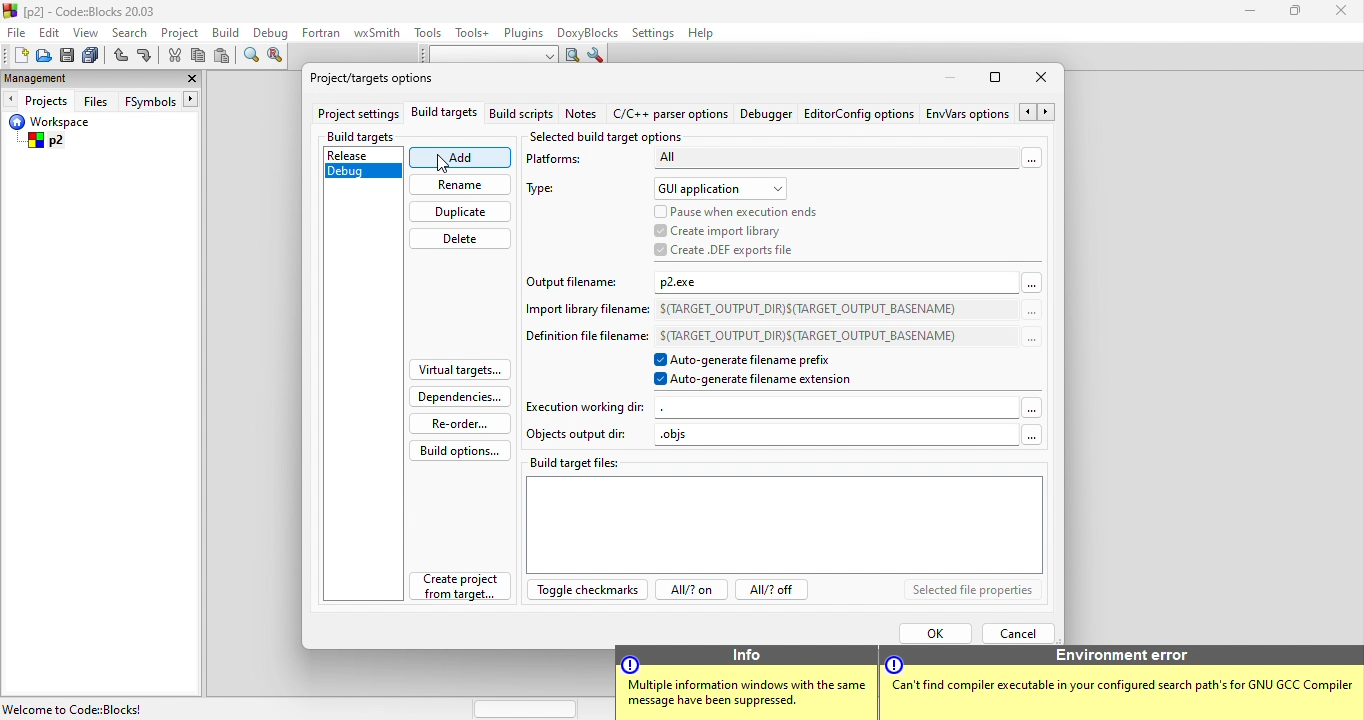  What do you see at coordinates (81, 11) in the screenshot?
I see `[p2] - Code=Blocks 20.03` at bounding box center [81, 11].